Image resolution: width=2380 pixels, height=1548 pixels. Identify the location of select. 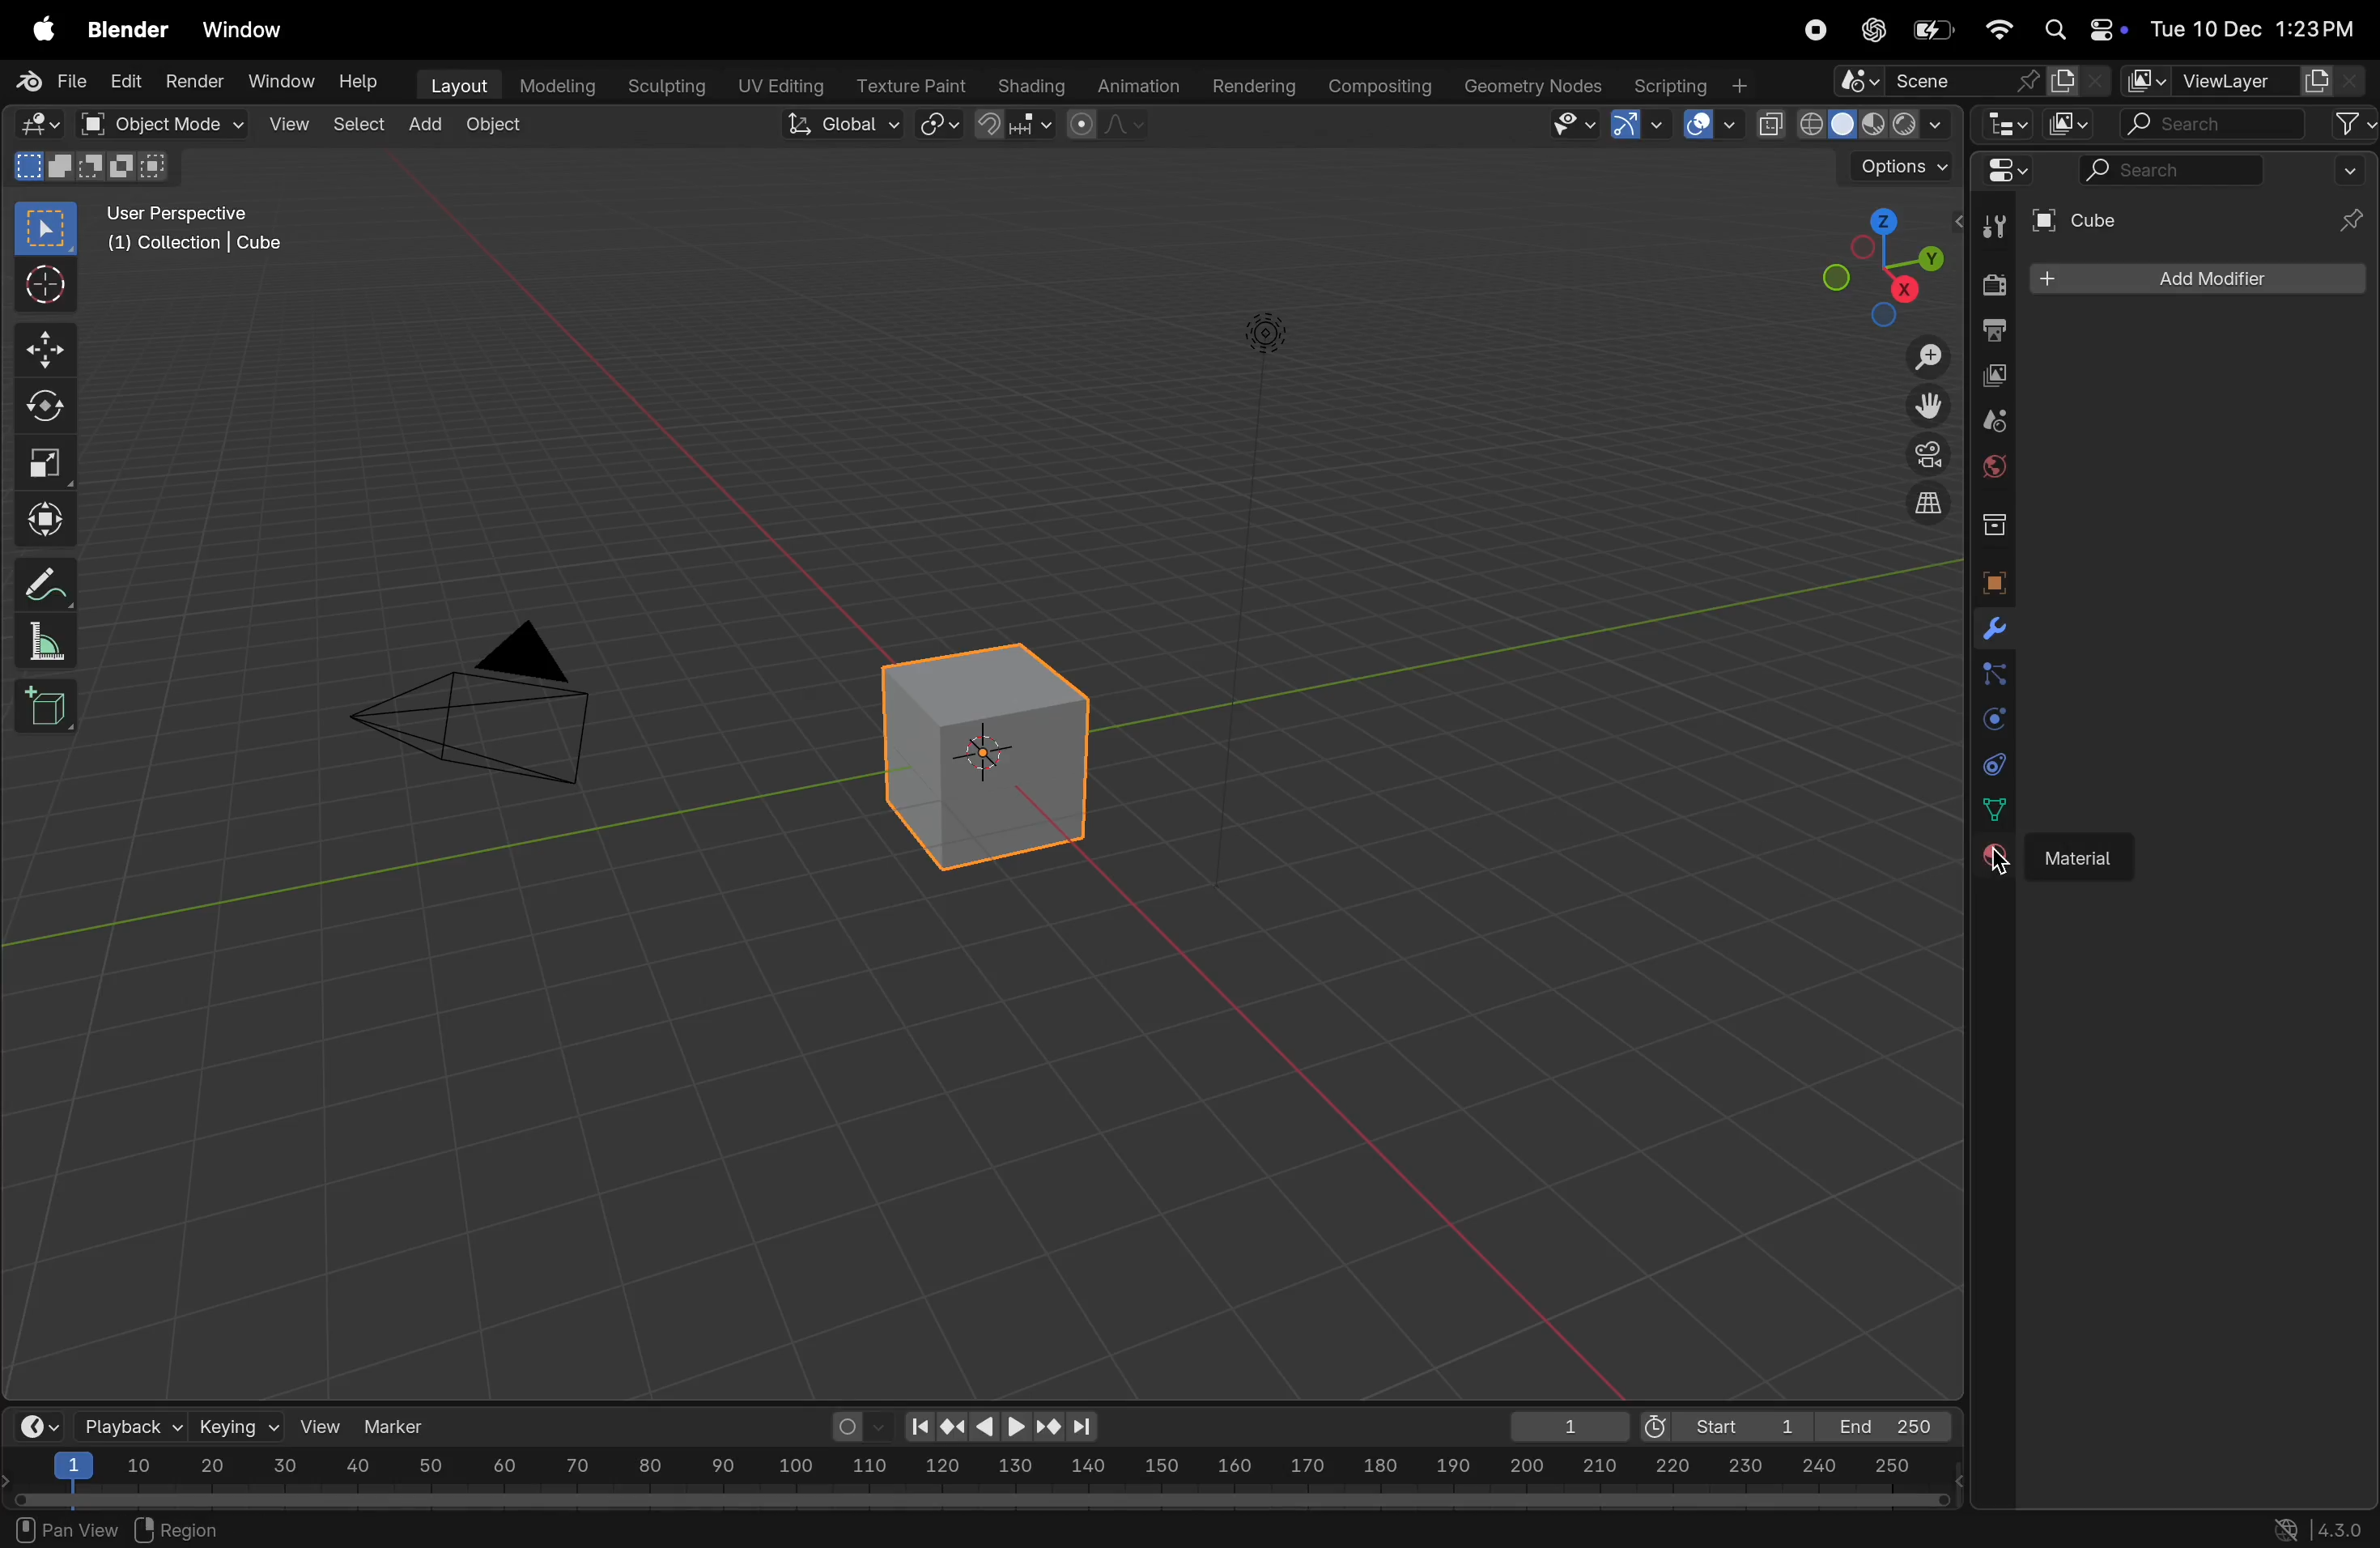
(48, 229).